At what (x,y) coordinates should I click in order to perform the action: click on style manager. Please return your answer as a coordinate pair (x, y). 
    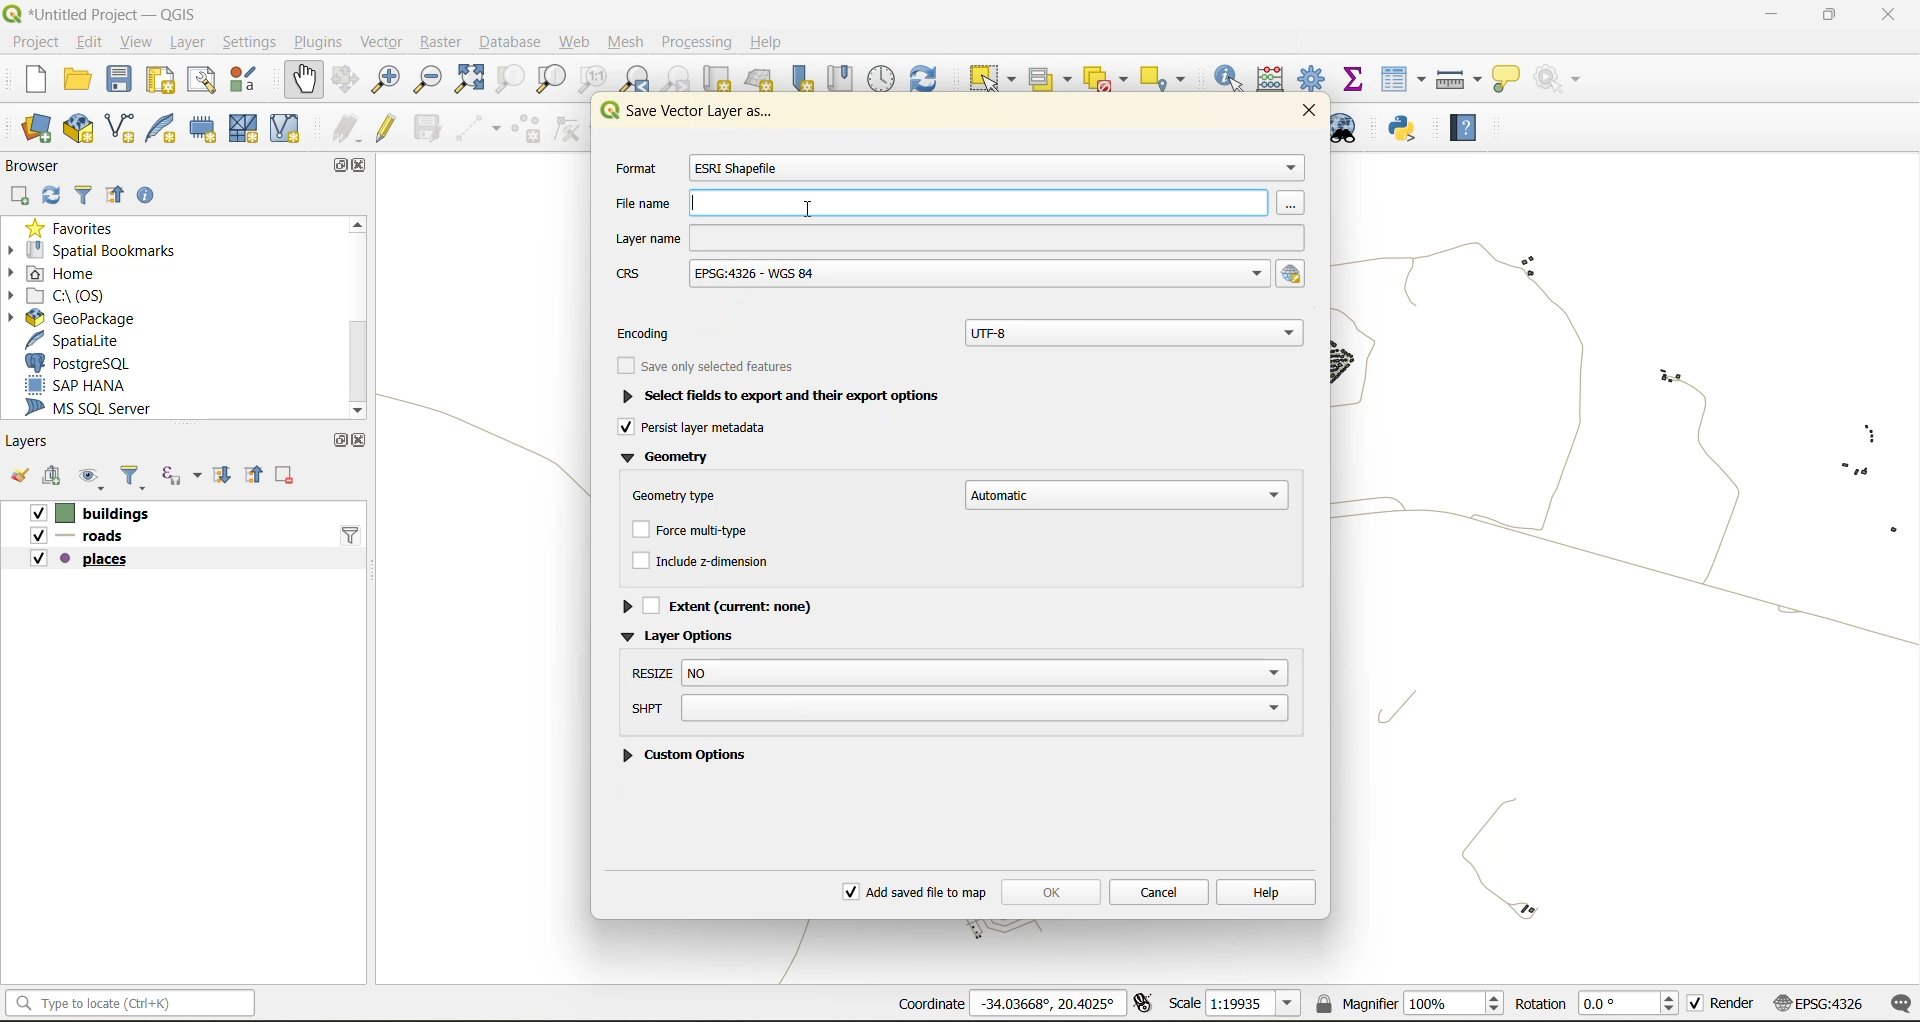
    Looking at the image, I should click on (251, 83).